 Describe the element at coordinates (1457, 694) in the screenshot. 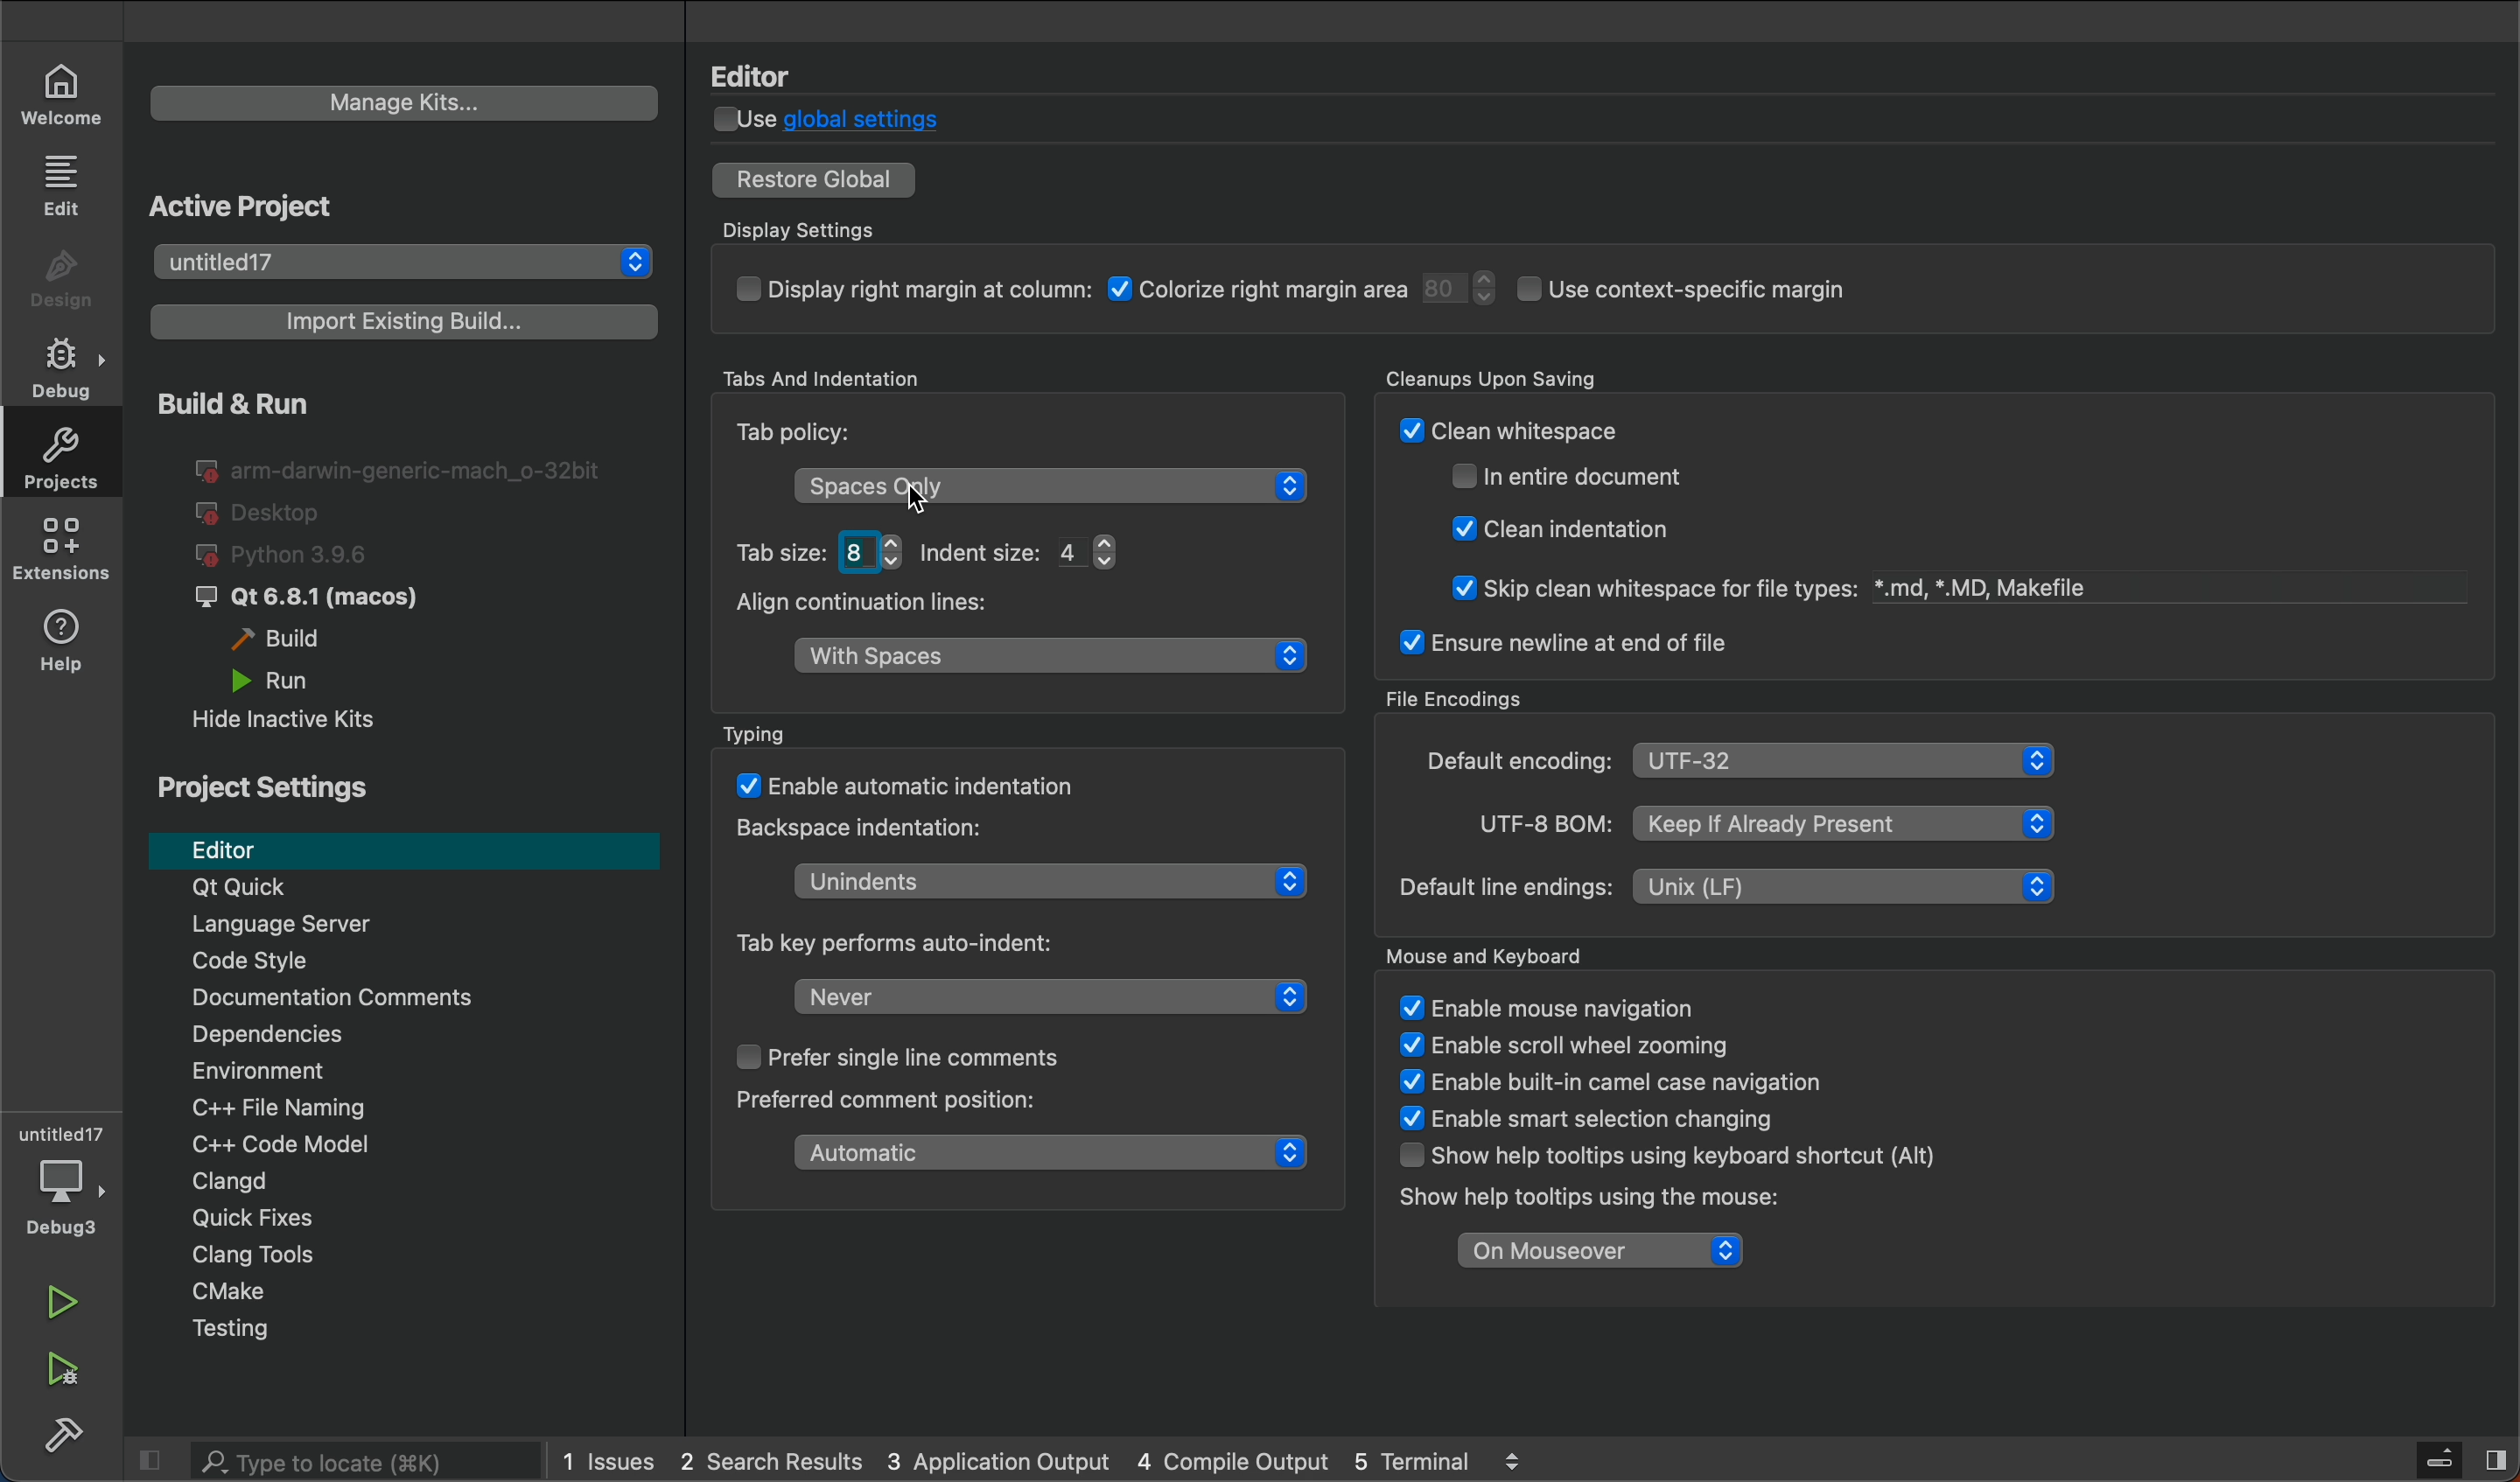

I see `File Encodings` at that location.